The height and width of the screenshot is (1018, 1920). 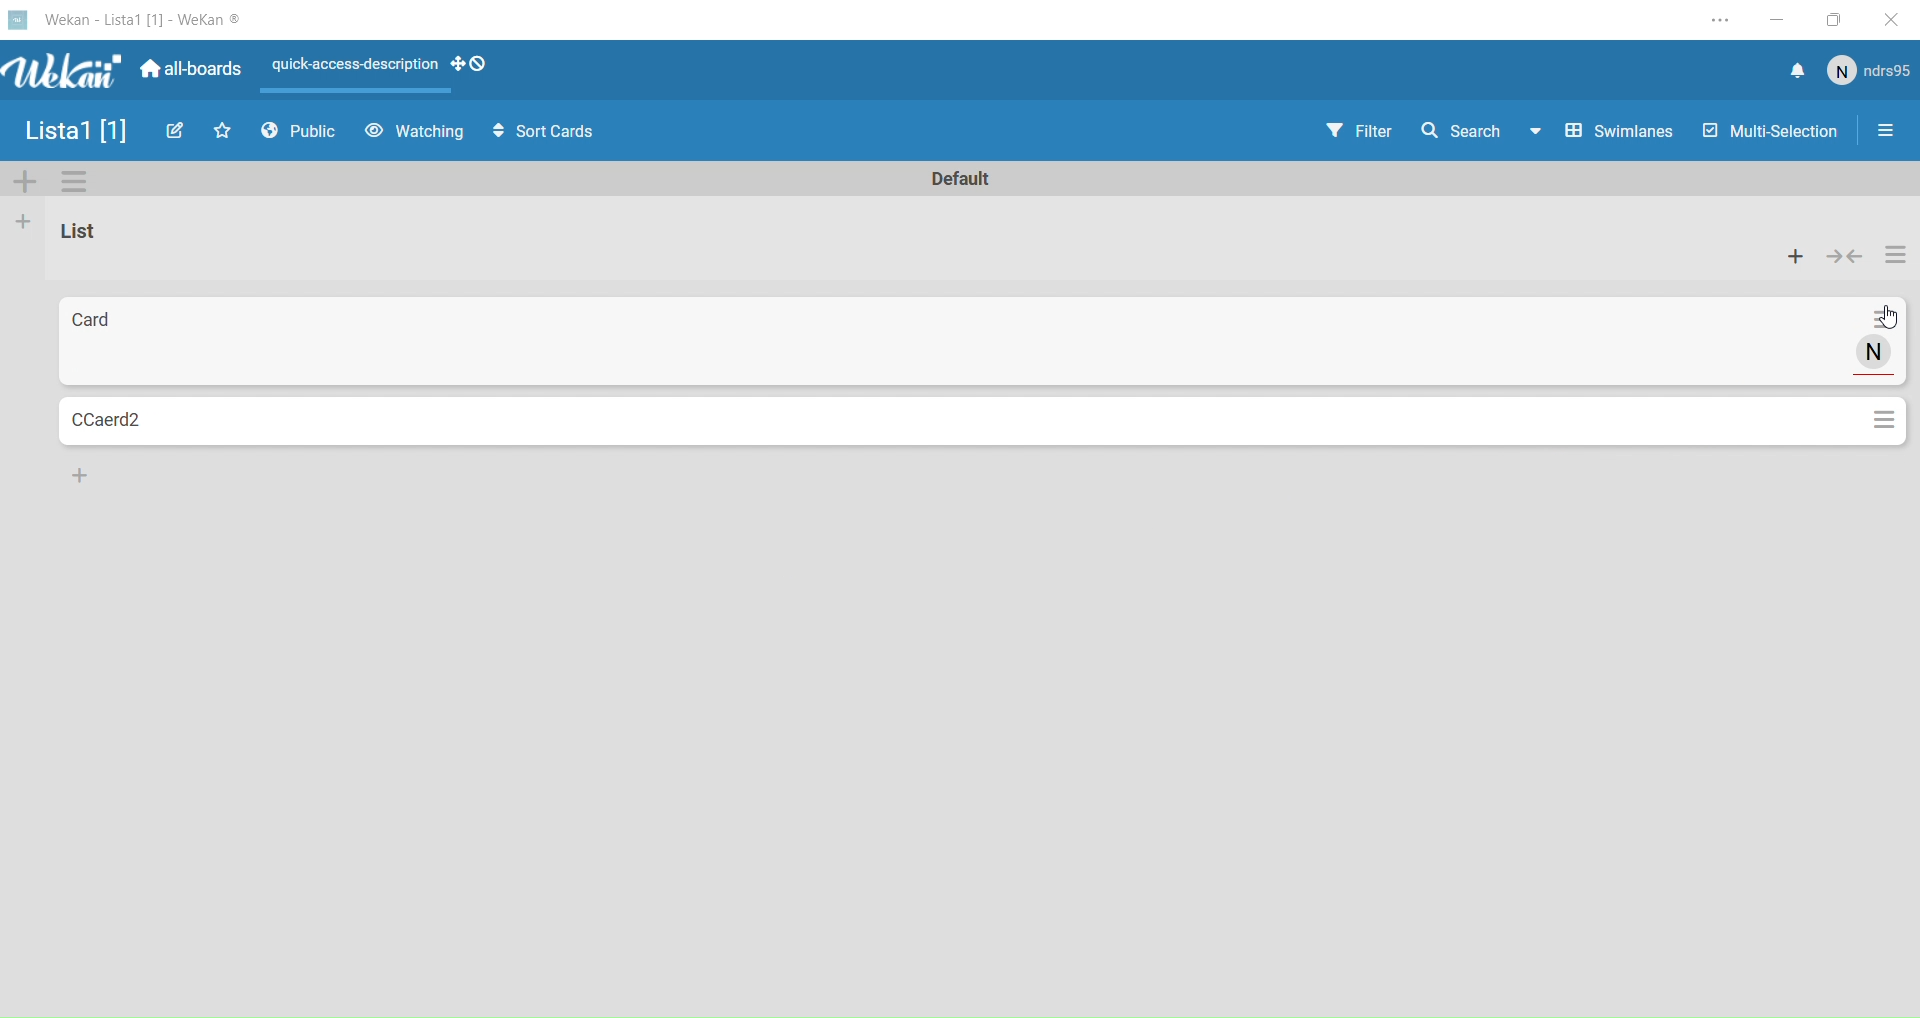 I want to click on Settings, so click(x=1897, y=257).